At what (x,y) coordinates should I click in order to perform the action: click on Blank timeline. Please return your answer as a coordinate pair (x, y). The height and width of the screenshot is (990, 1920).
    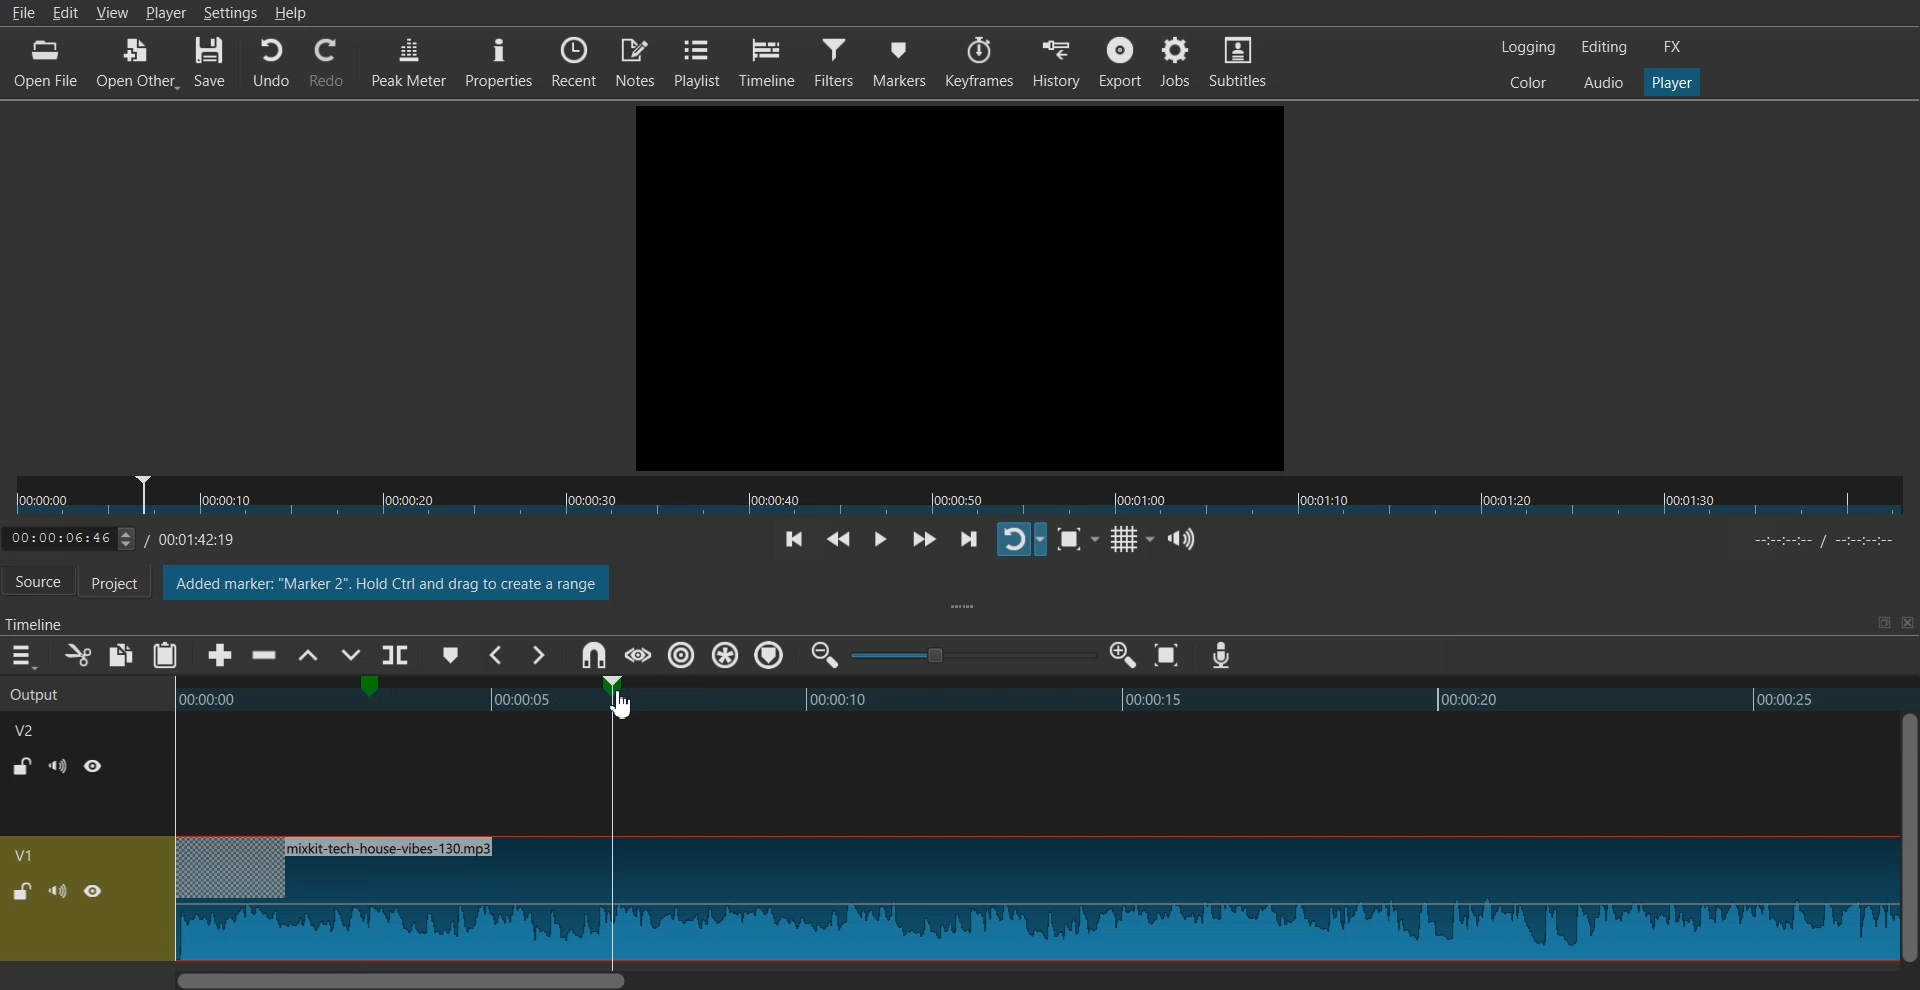
    Looking at the image, I should click on (1032, 774).